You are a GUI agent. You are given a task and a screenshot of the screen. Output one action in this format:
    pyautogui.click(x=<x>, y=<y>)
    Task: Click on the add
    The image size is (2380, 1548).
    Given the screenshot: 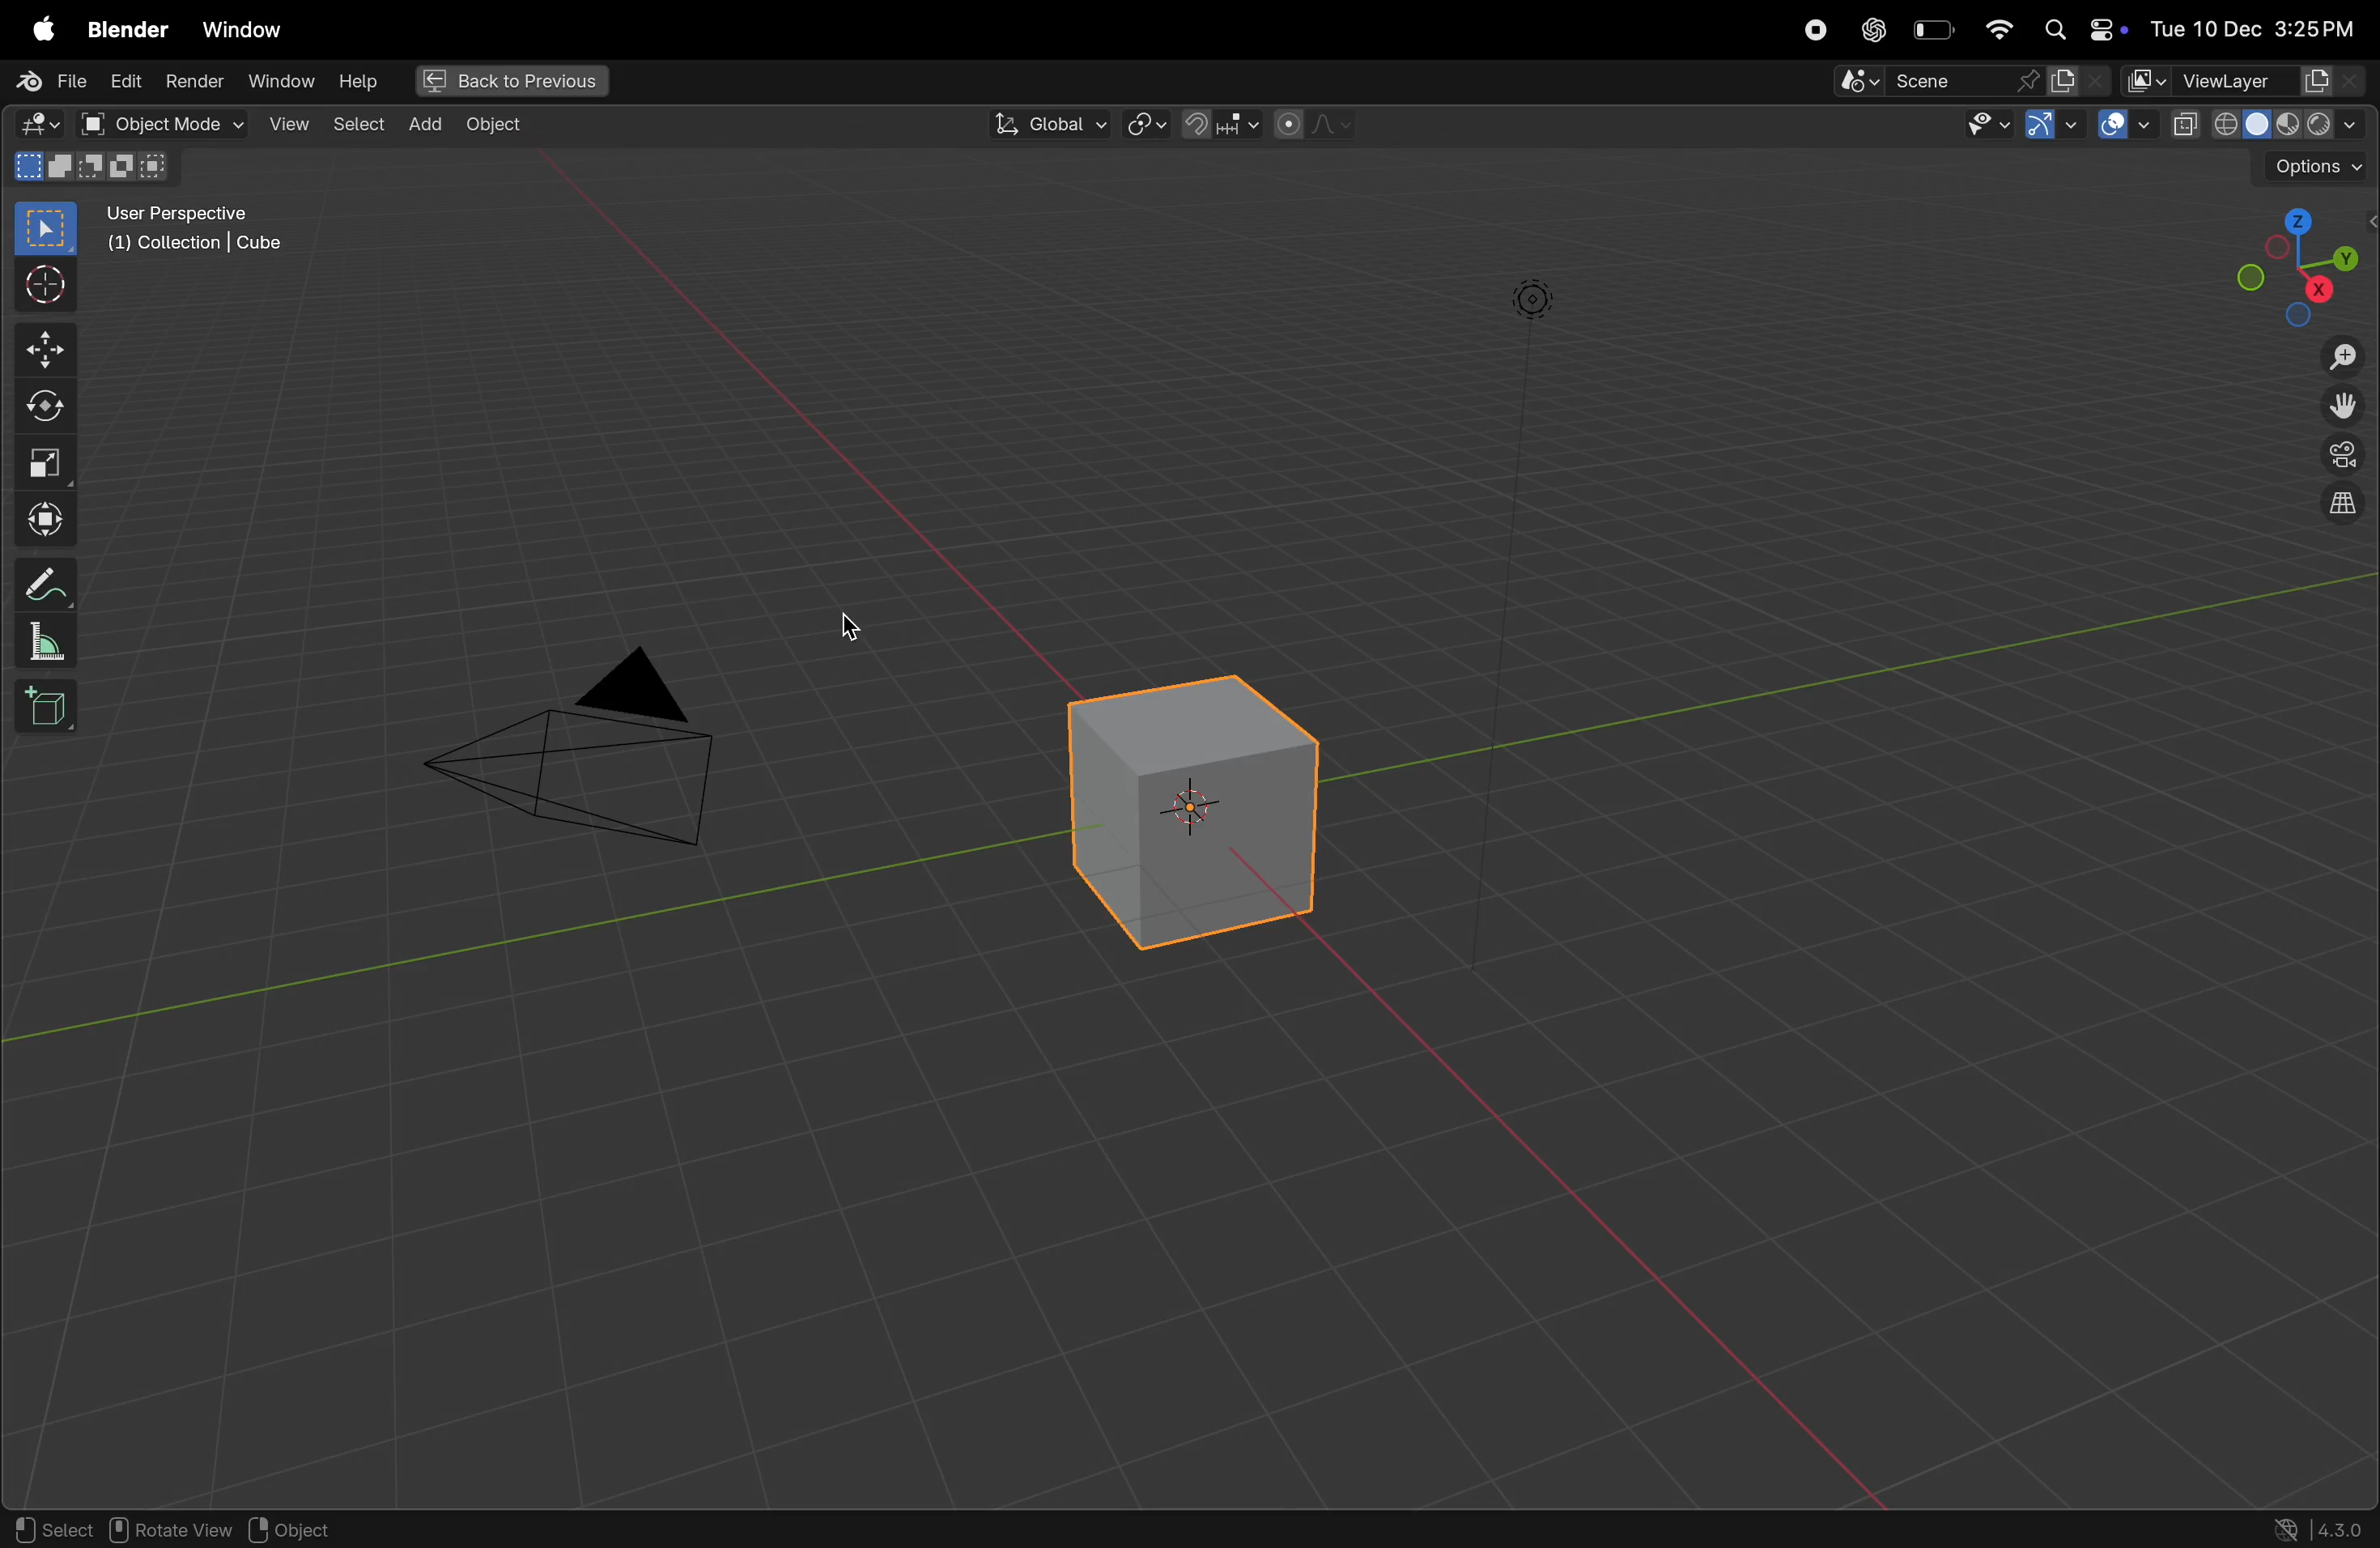 What is the action you would take?
    pyautogui.click(x=424, y=126)
    